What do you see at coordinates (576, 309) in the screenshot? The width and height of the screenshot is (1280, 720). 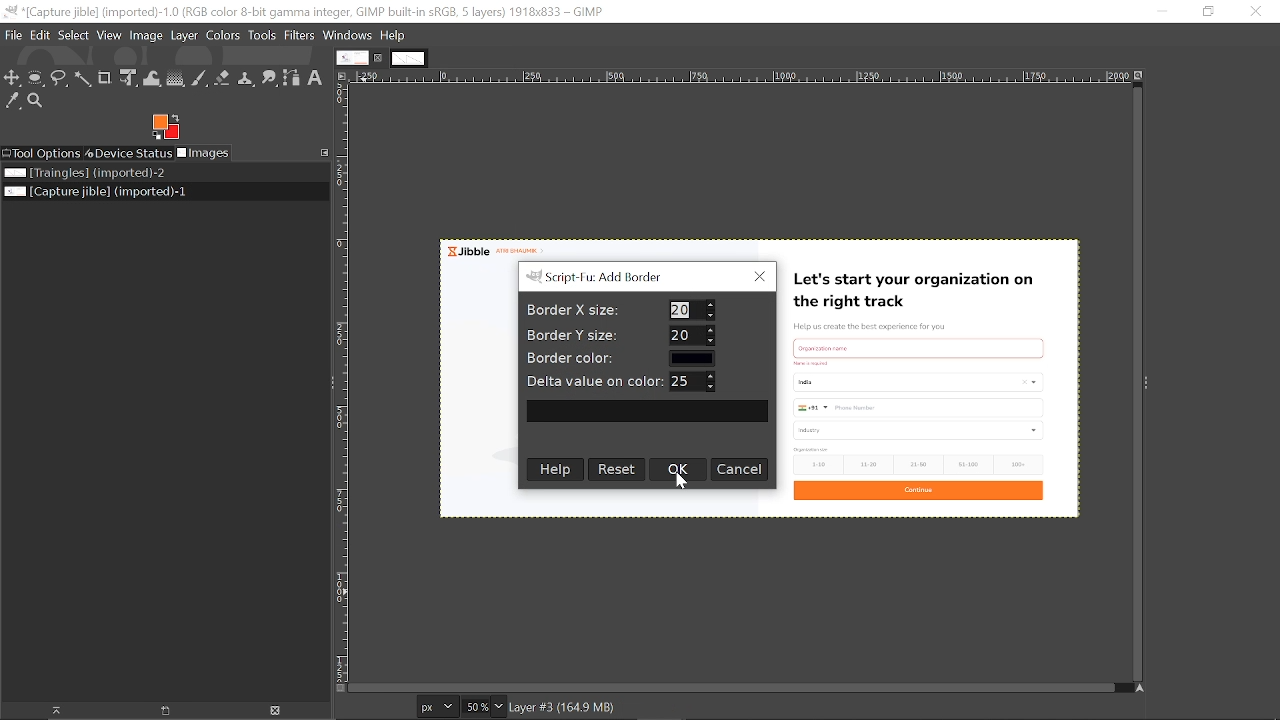 I see `Border X size:` at bounding box center [576, 309].